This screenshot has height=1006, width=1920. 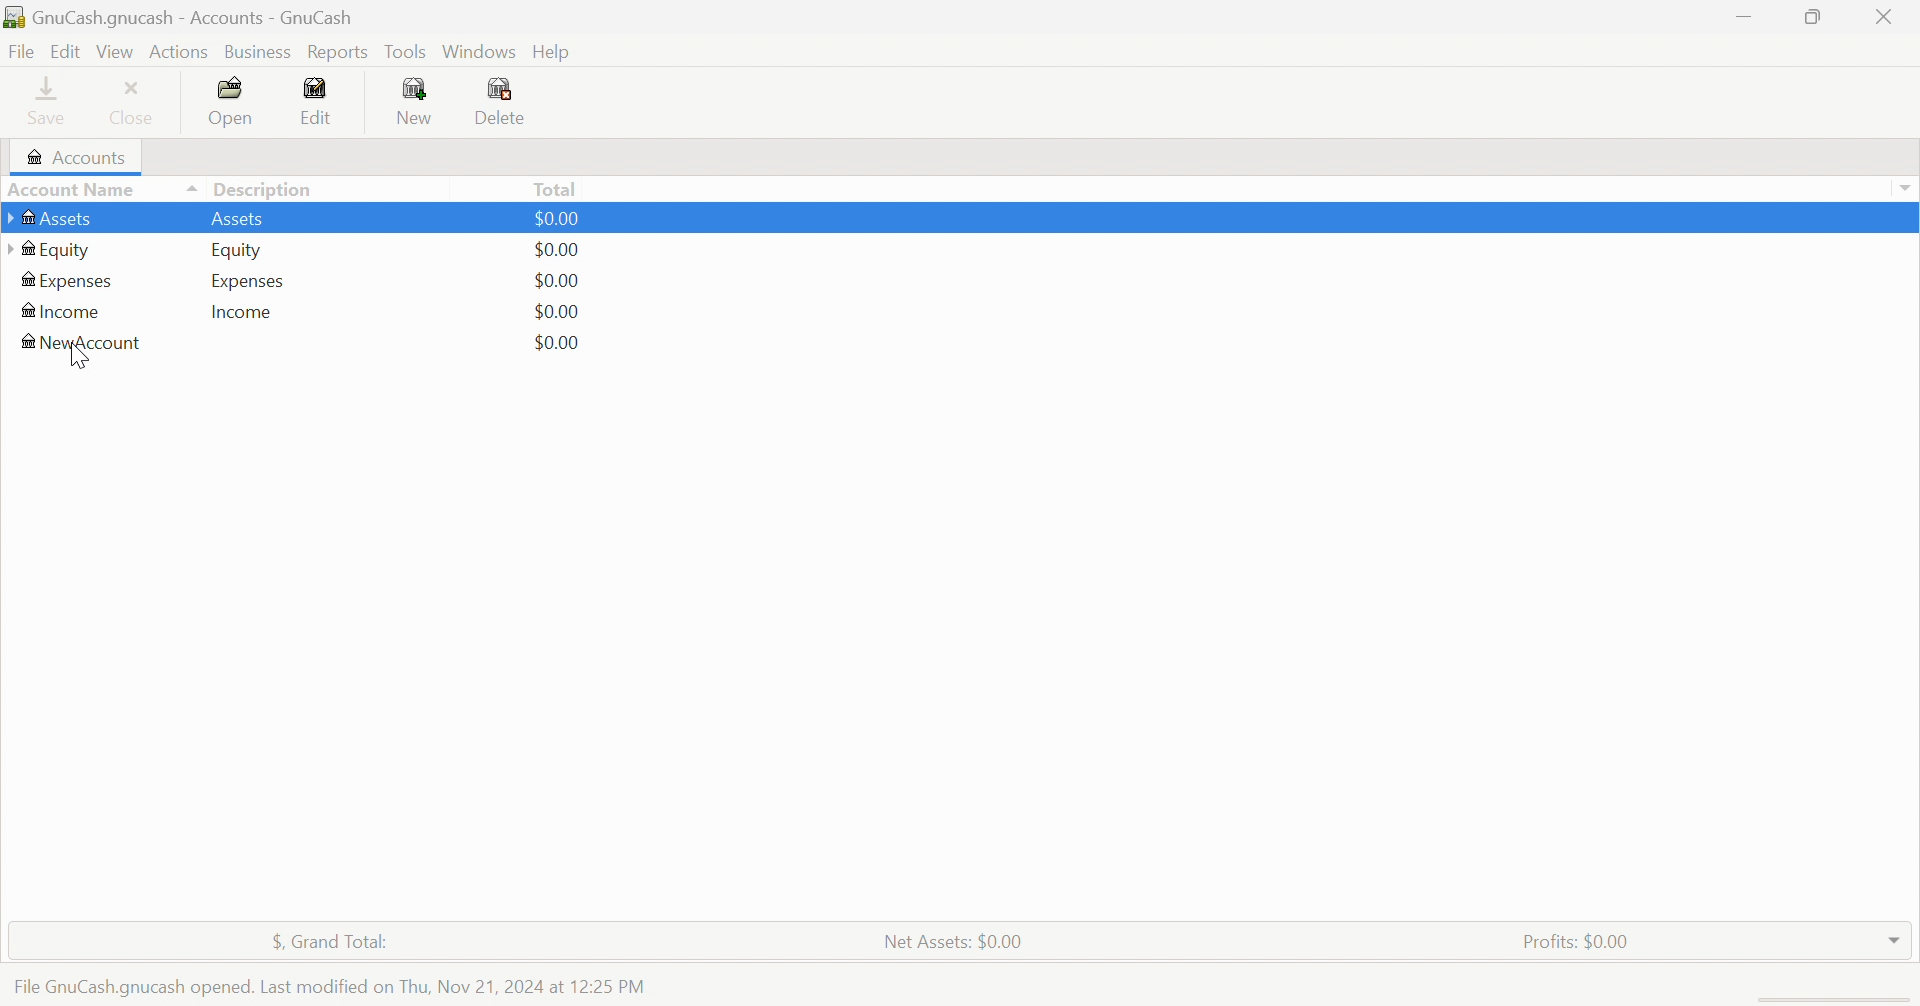 I want to click on Accounts, so click(x=80, y=157).